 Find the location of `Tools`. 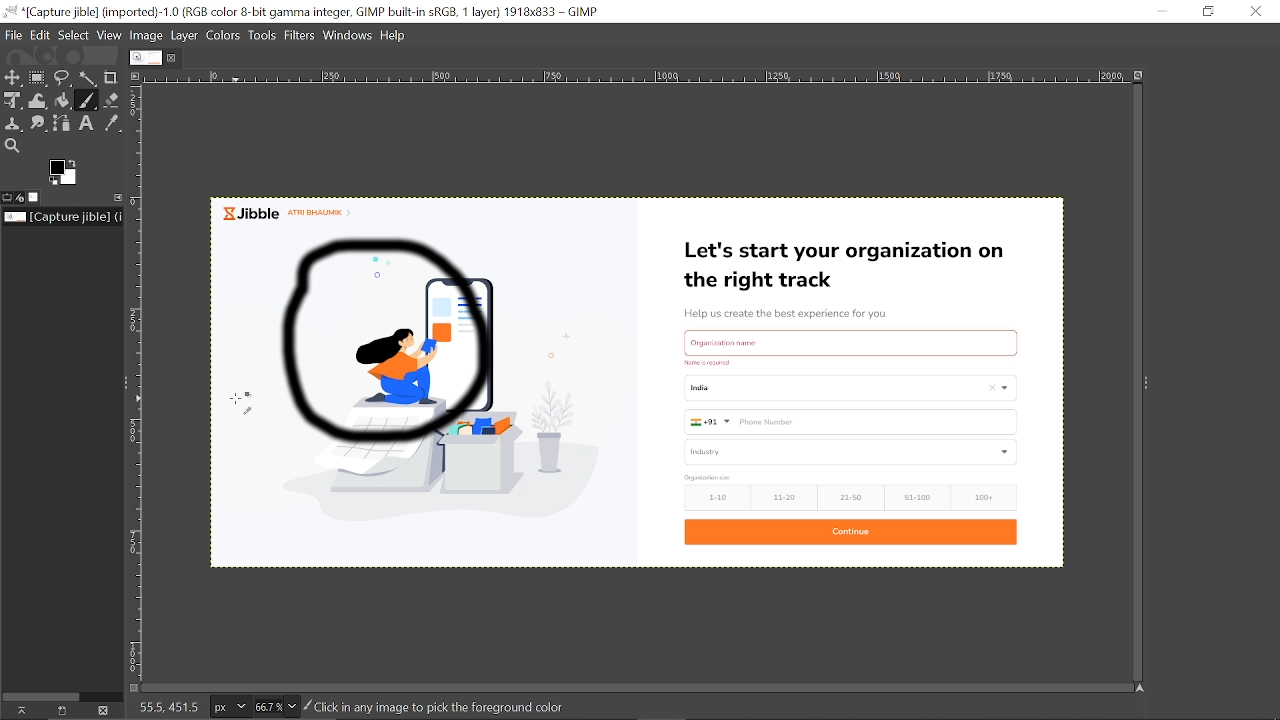

Tools is located at coordinates (264, 37).